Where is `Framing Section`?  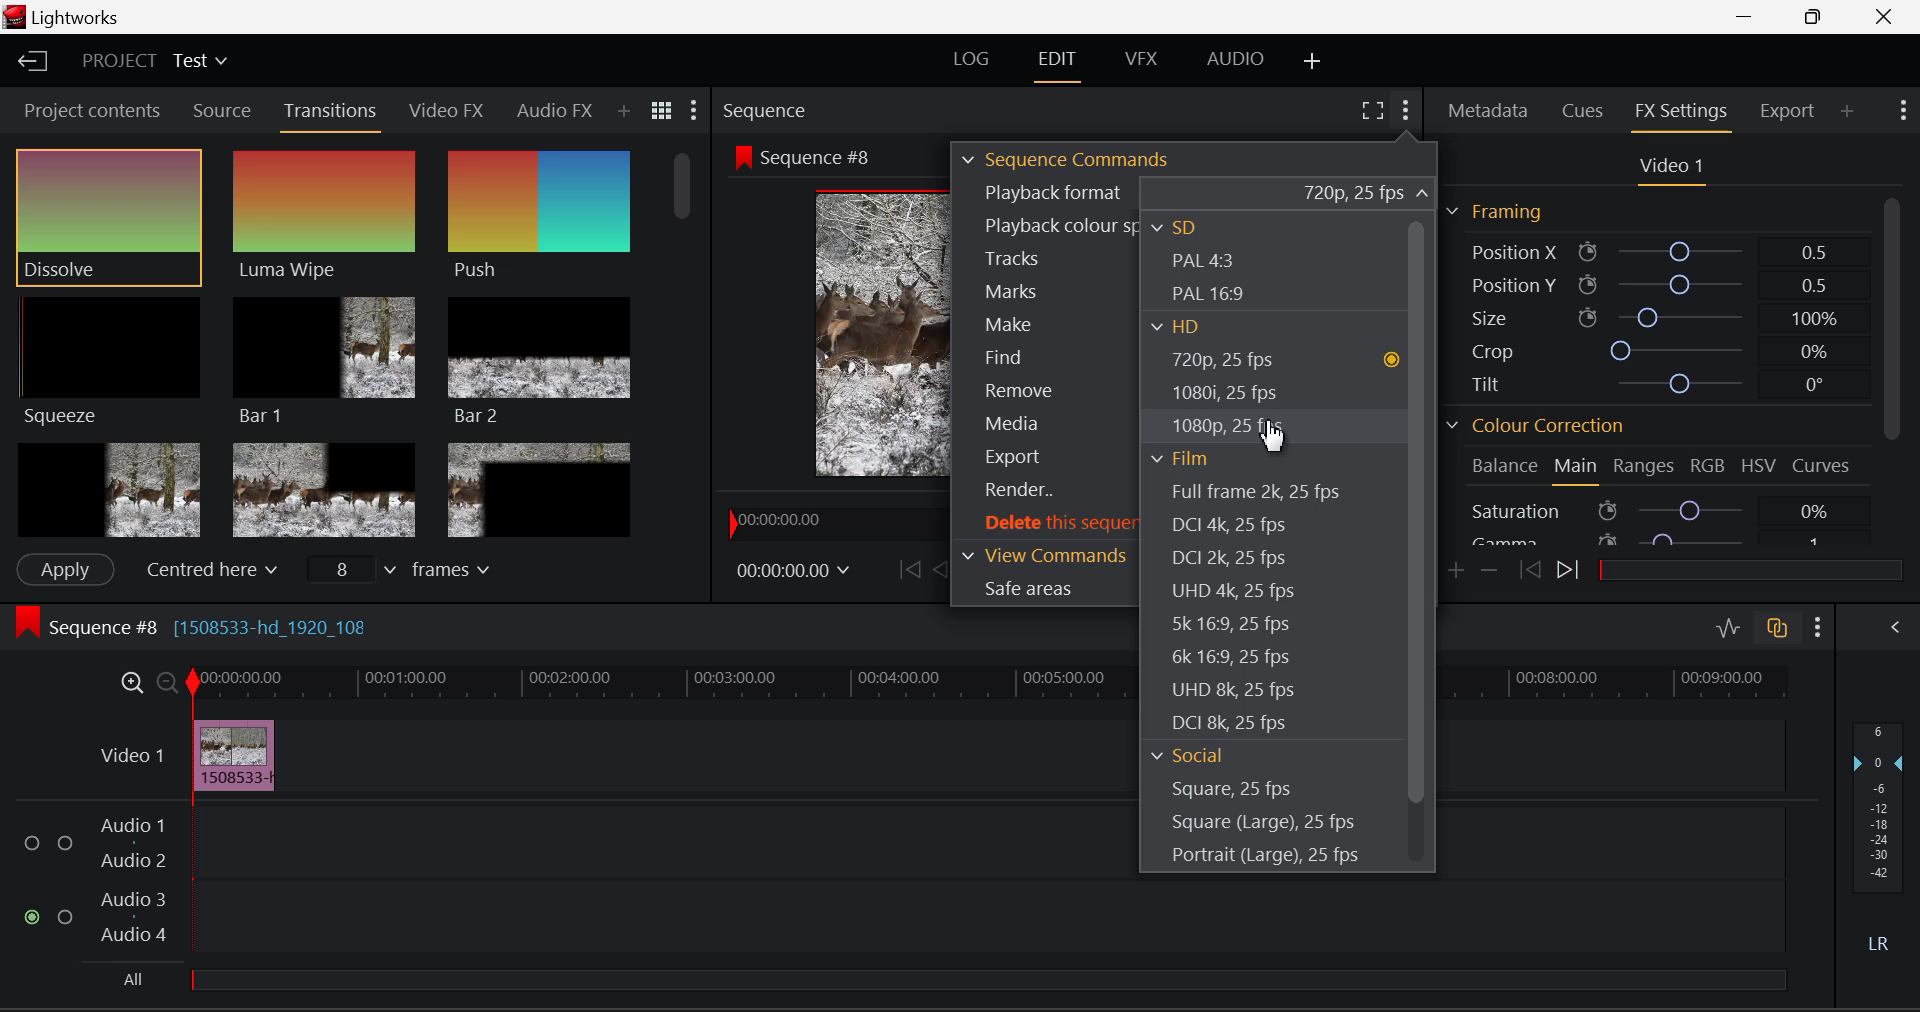
Framing Section is located at coordinates (1495, 212).